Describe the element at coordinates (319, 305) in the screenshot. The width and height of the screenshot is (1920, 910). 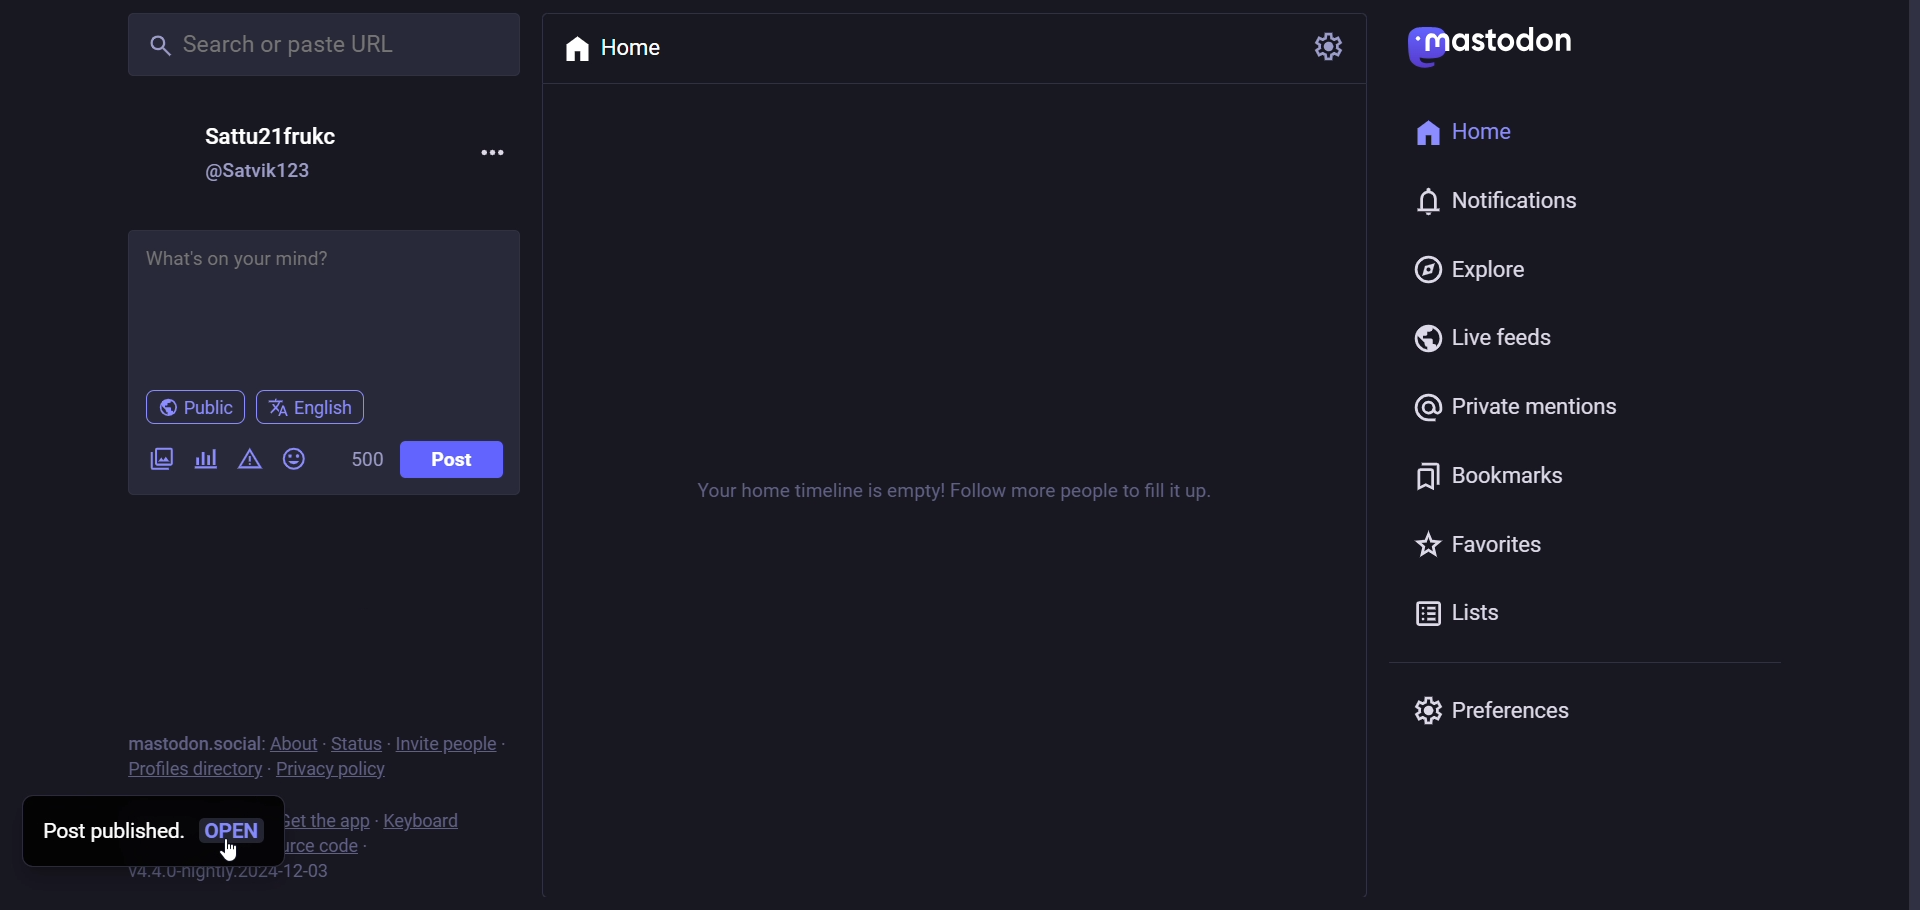
I see `What's on your mind?` at that location.